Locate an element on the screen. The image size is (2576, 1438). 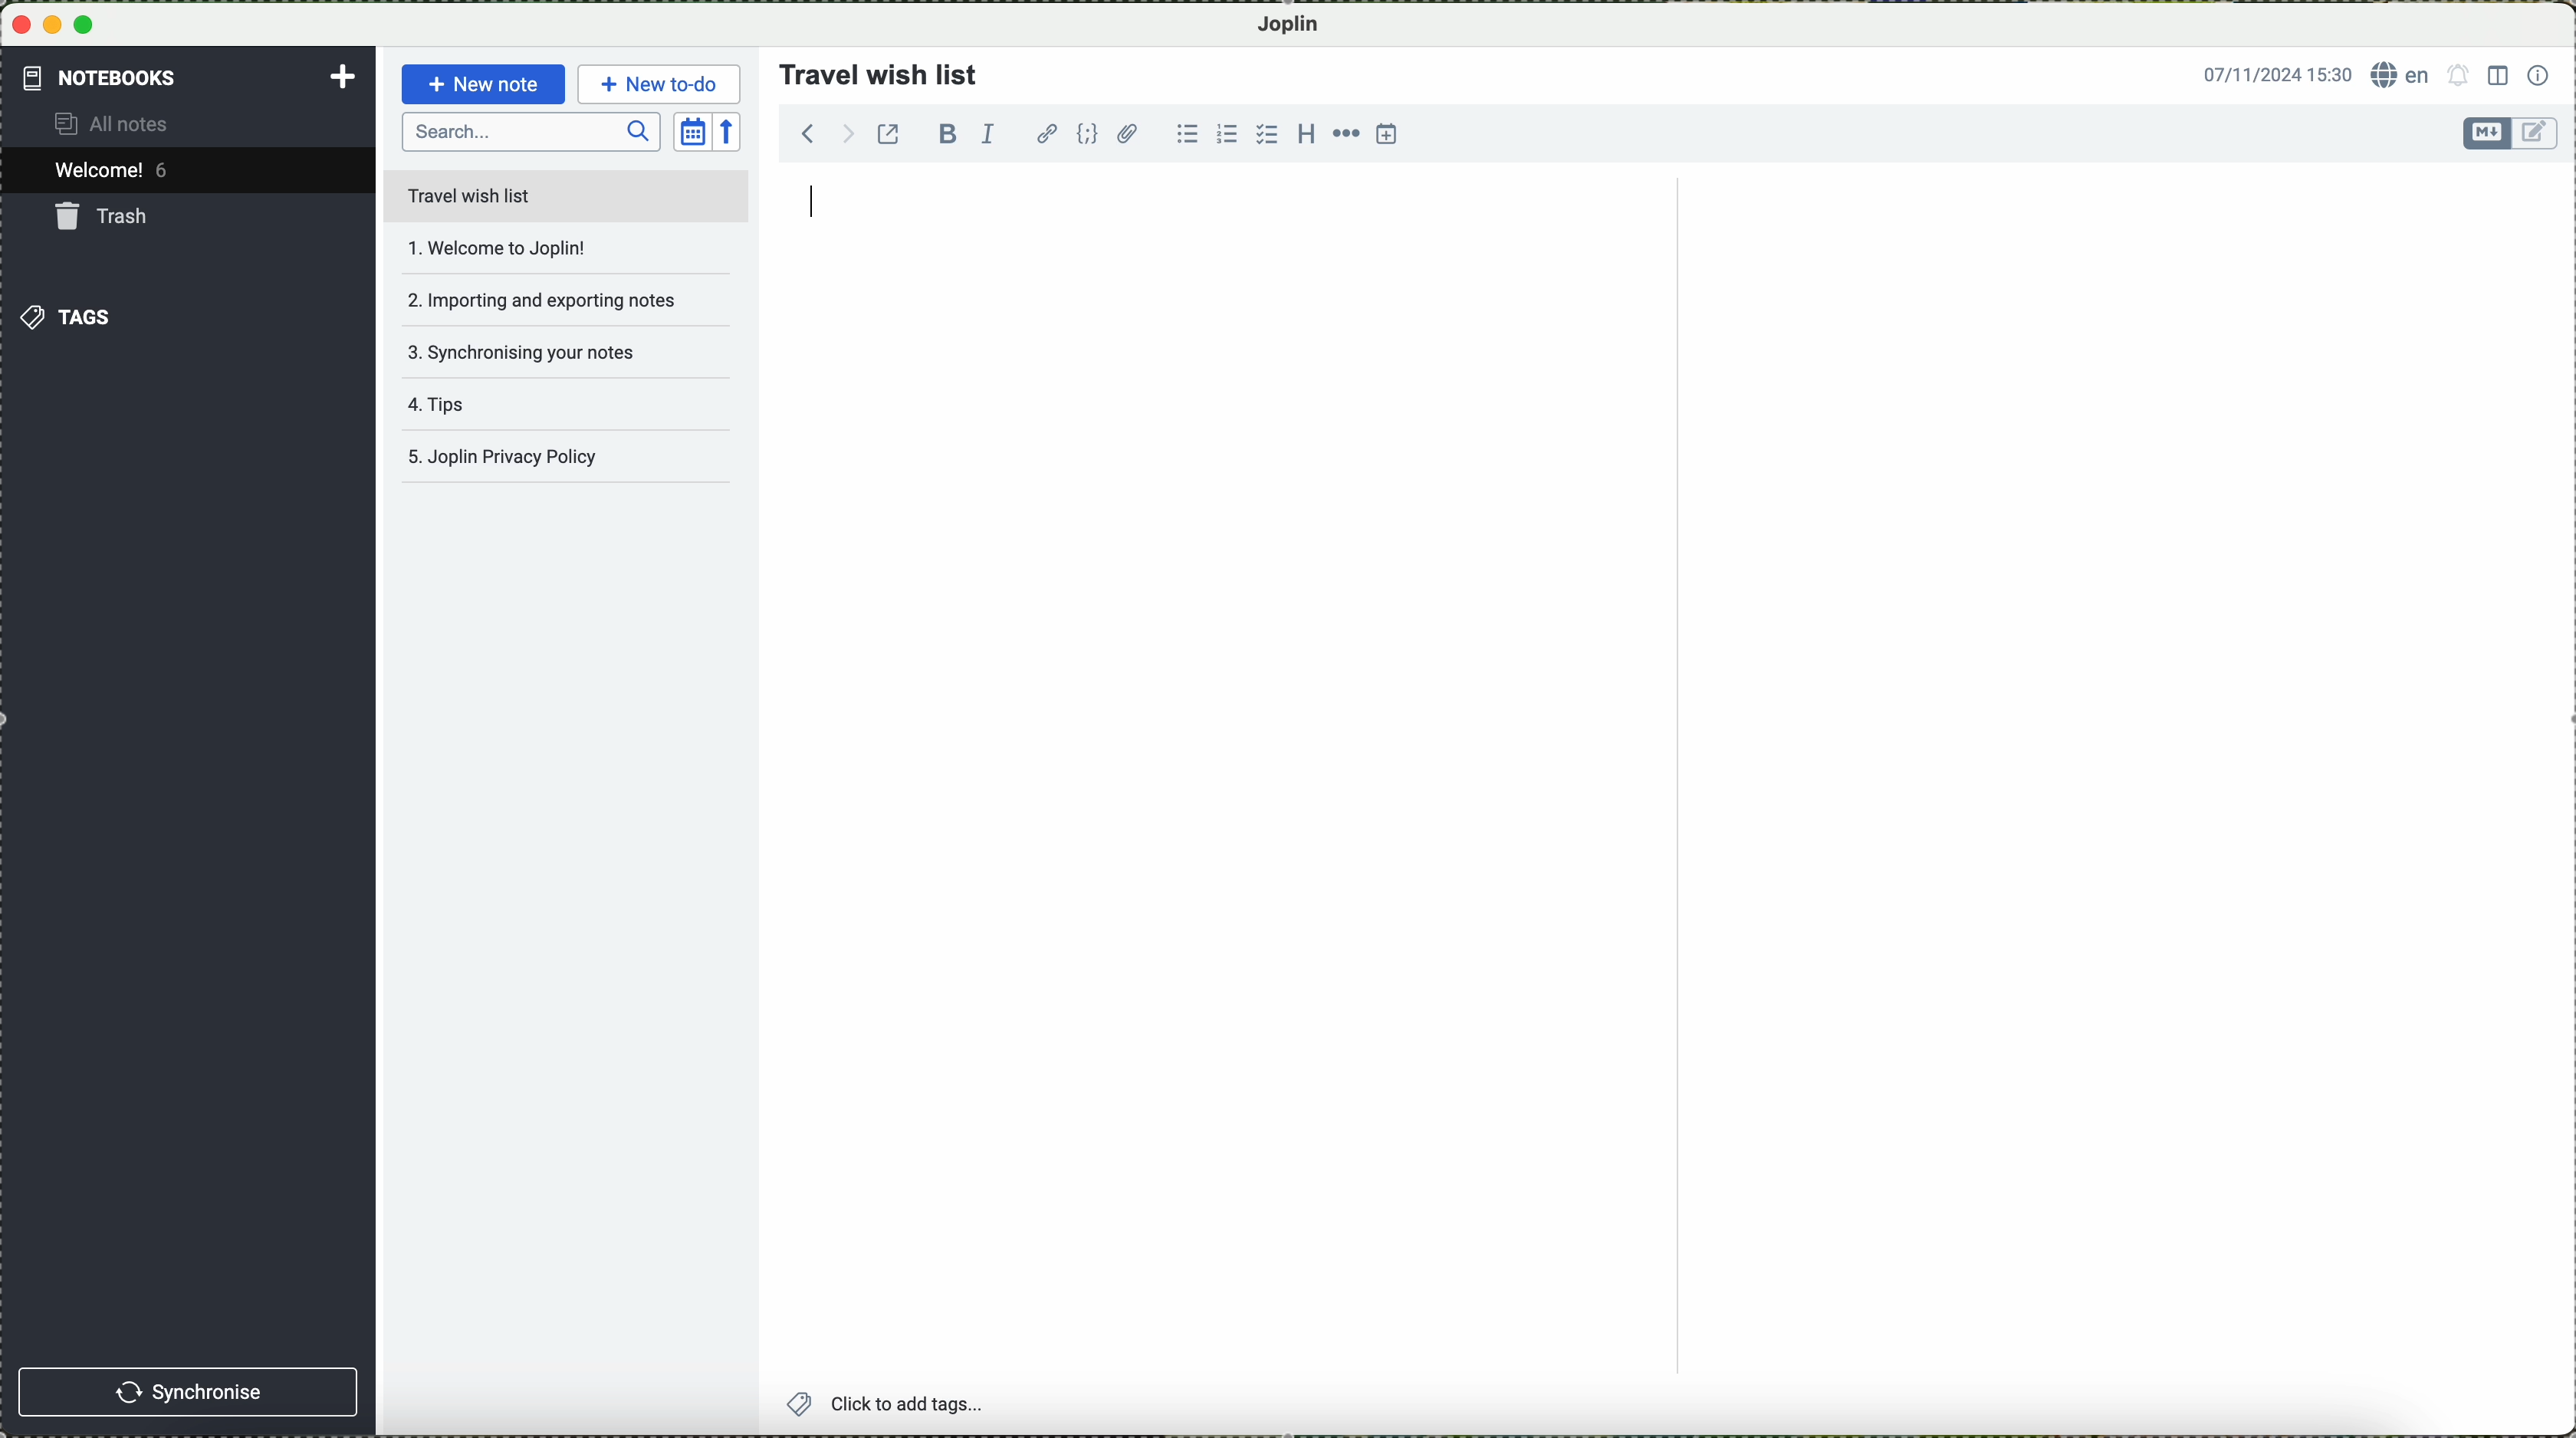
notebooks tab is located at coordinates (190, 78).